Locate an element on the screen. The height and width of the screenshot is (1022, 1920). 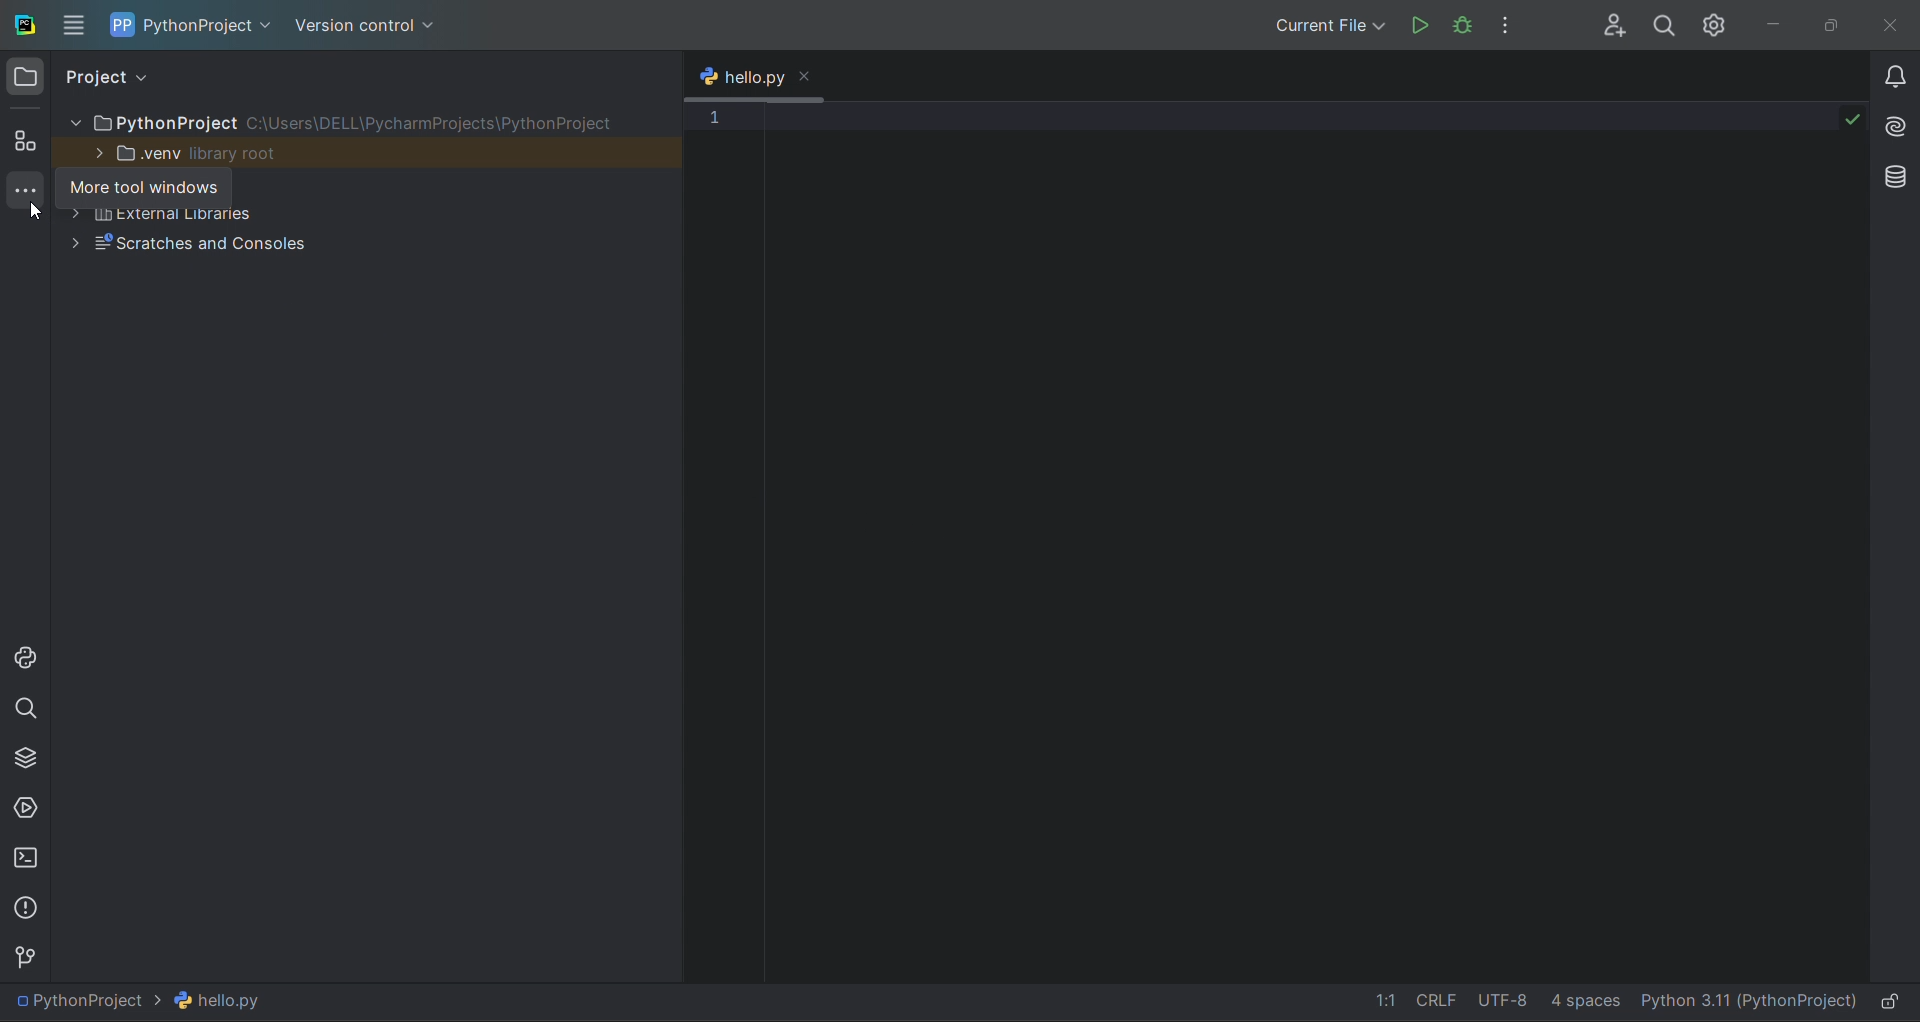
search is located at coordinates (28, 709).